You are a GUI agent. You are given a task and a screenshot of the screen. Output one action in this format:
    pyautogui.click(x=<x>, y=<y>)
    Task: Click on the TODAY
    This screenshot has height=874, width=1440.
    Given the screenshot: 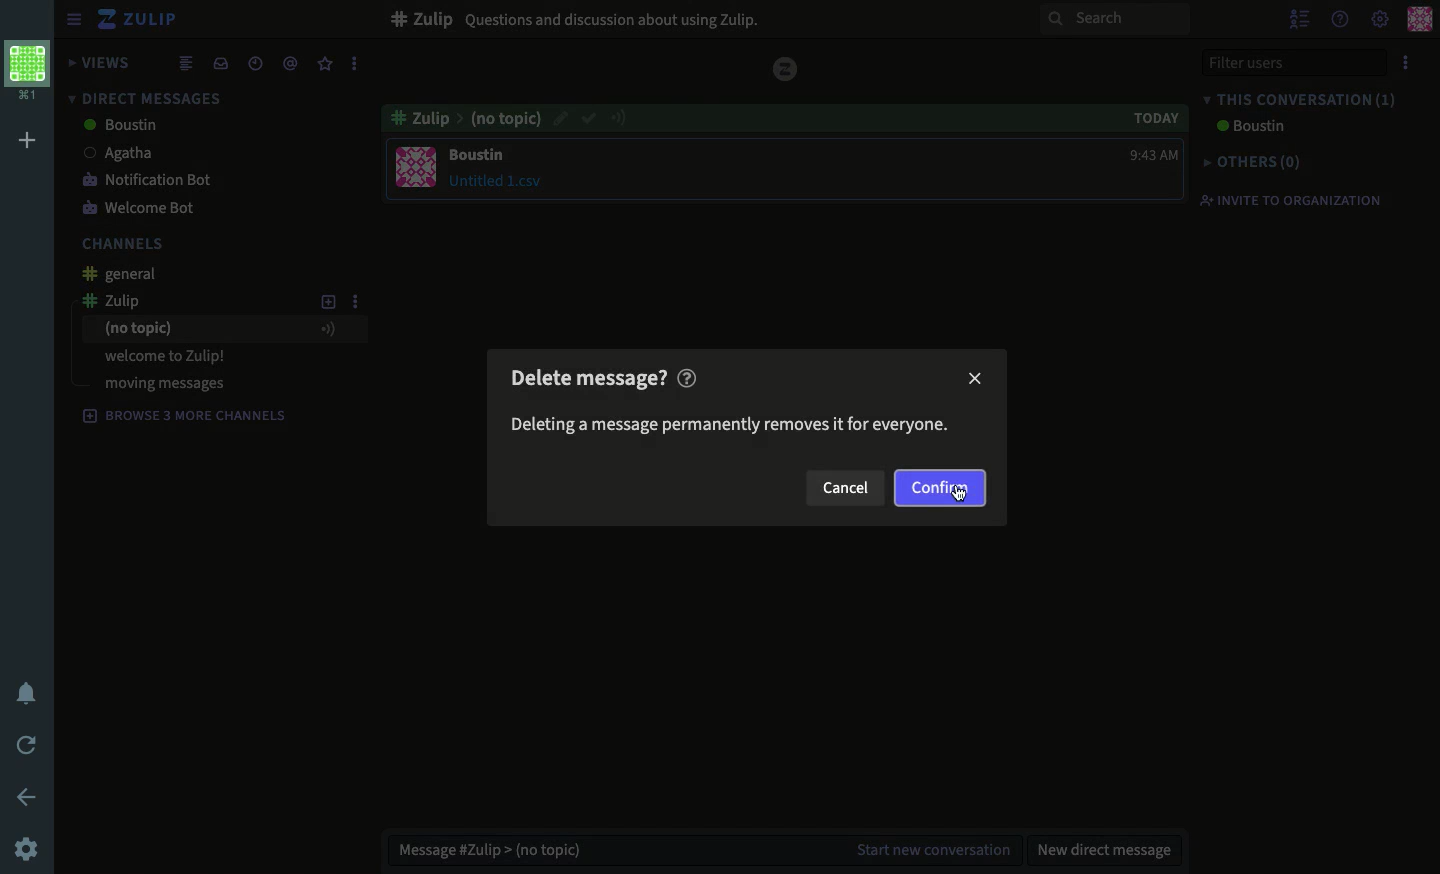 What is the action you would take?
    pyautogui.click(x=1144, y=115)
    